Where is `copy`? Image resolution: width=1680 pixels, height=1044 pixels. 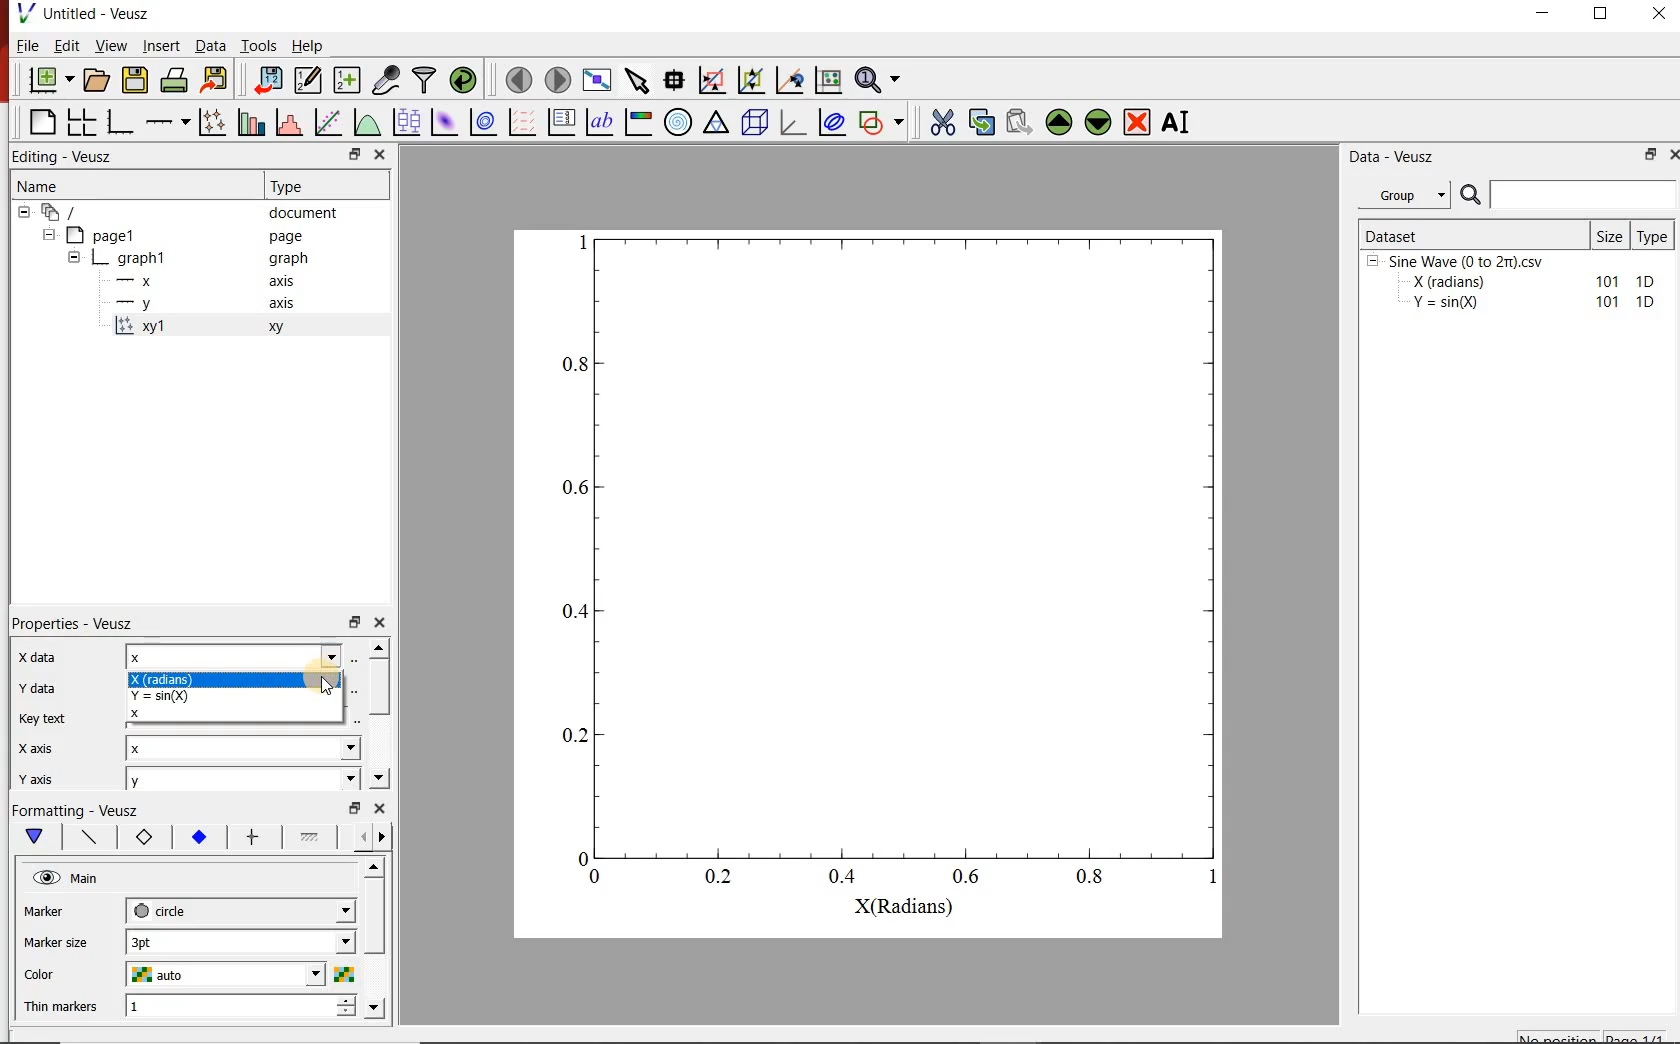
copy is located at coordinates (981, 120).